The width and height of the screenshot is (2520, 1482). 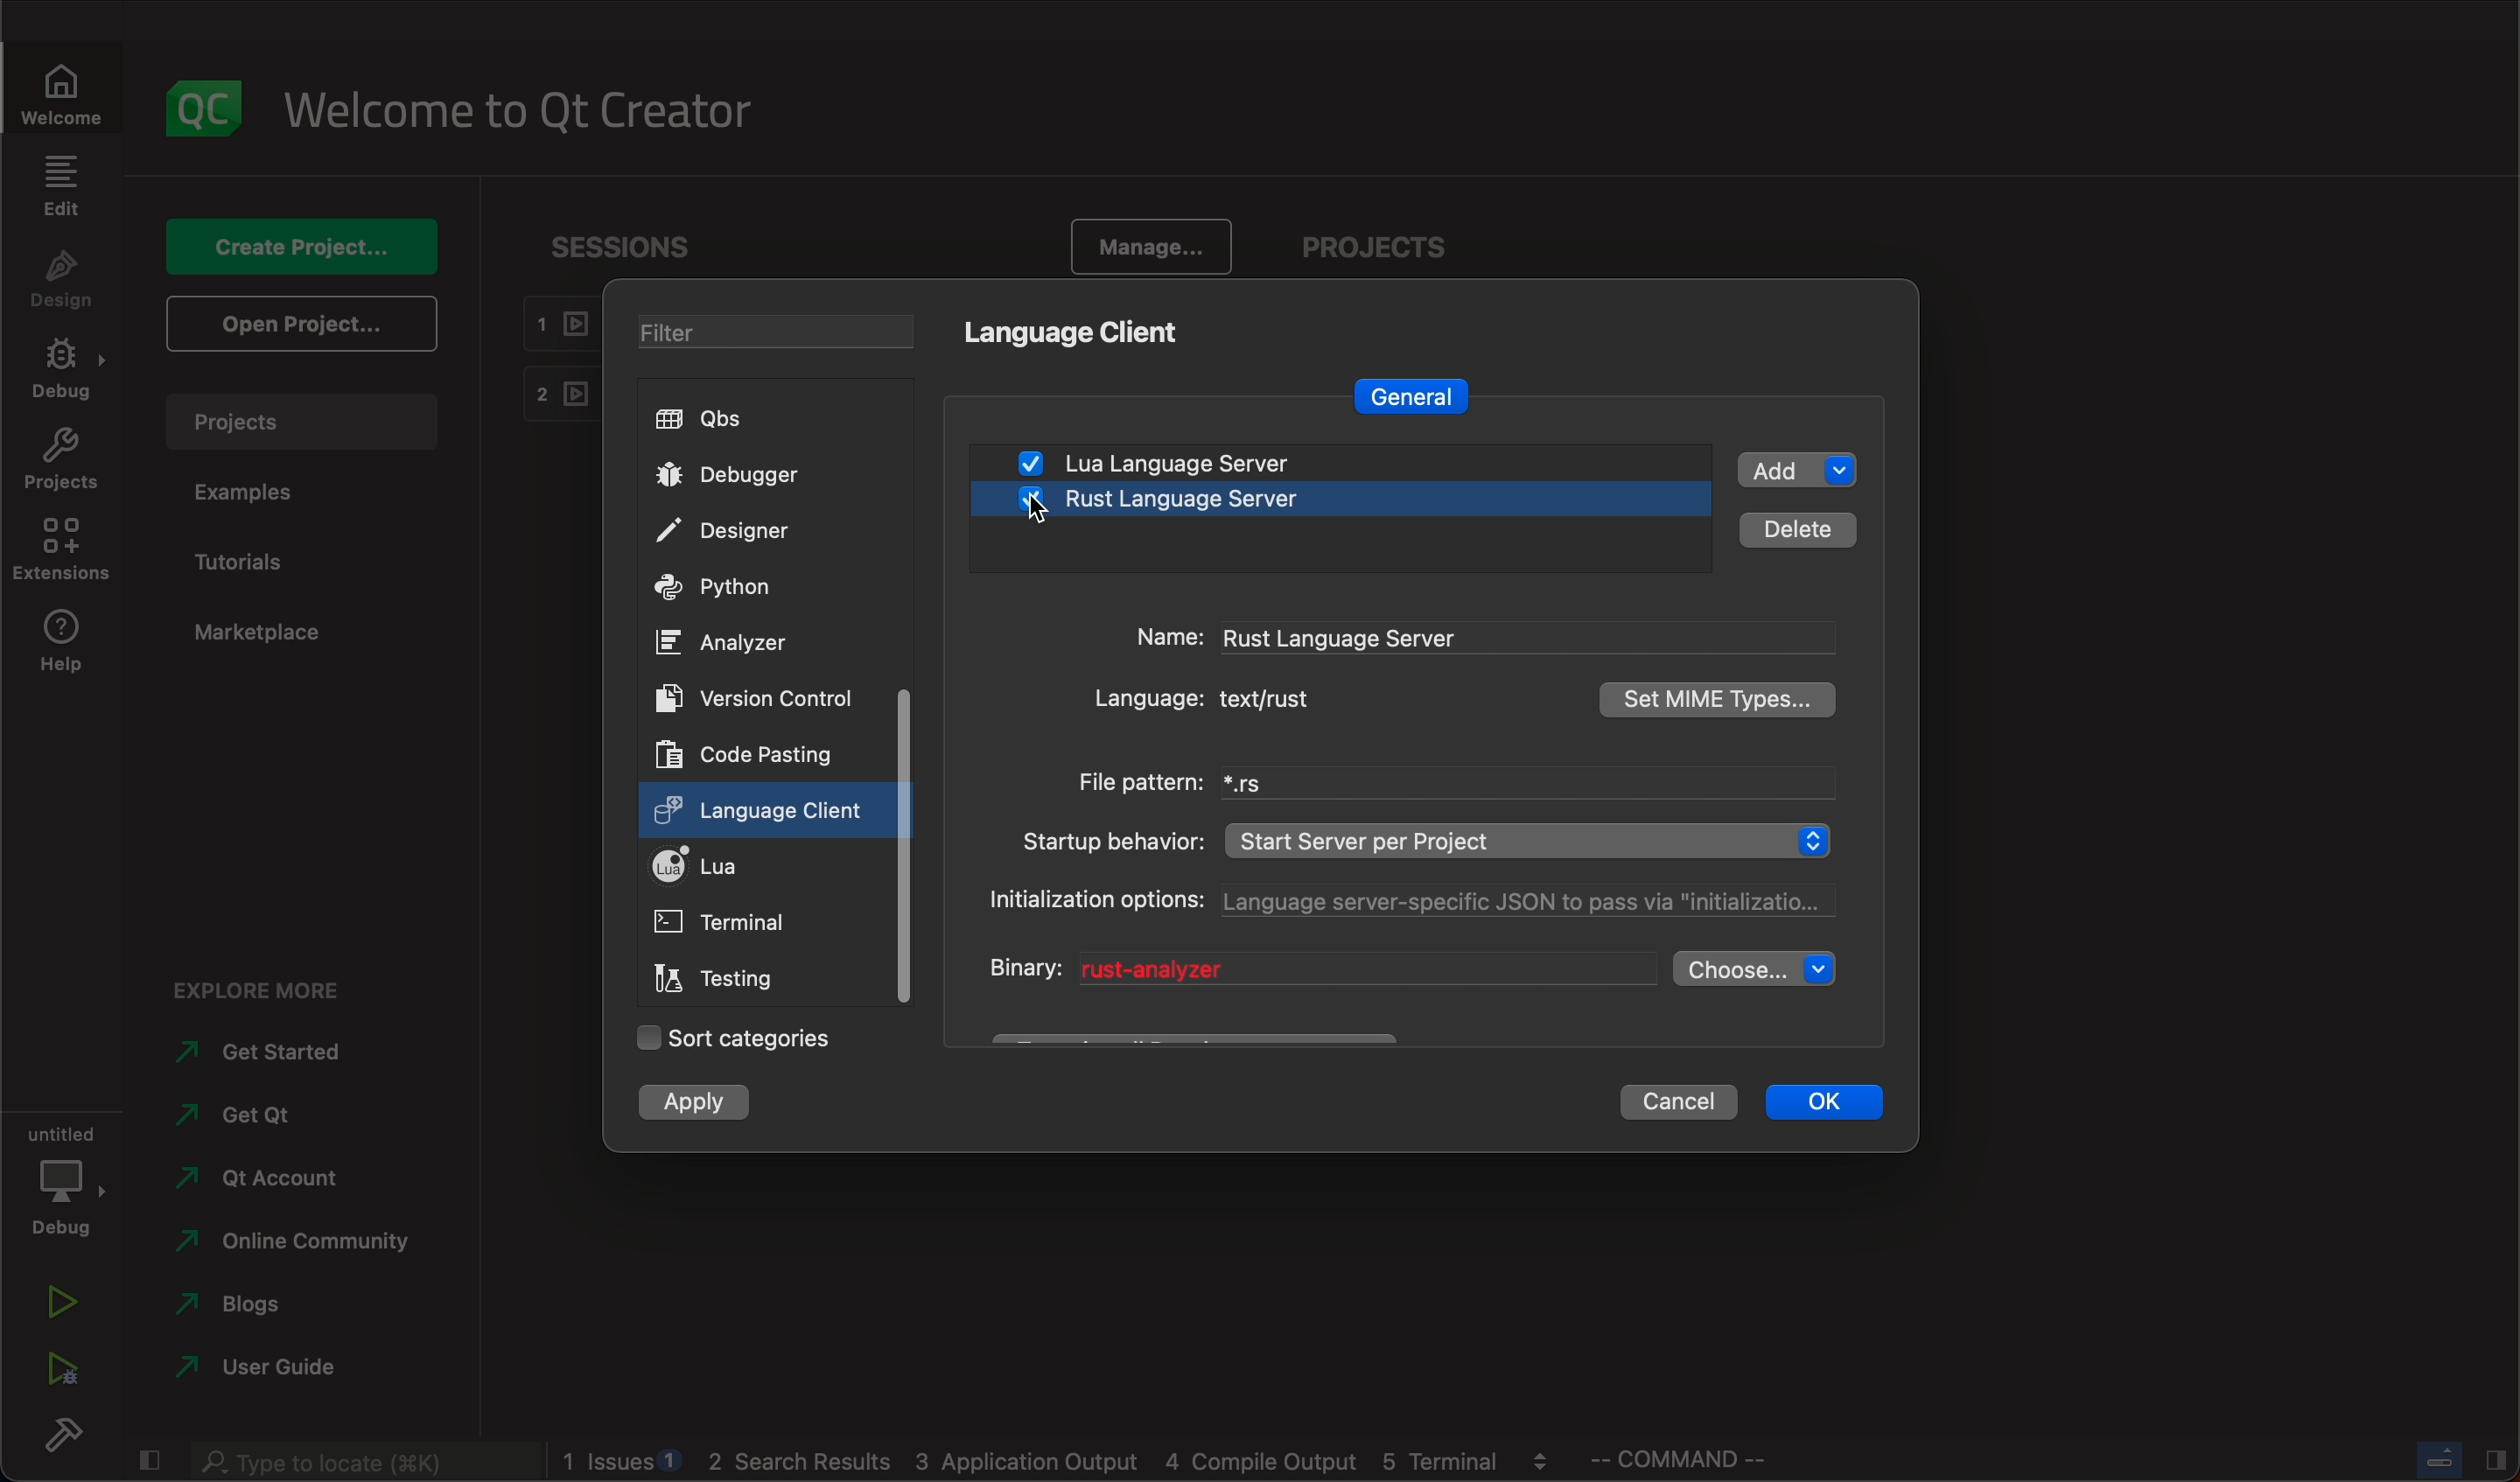 What do you see at coordinates (1218, 463) in the screenshot?
I see `lua` at bounding box center [1218, 463].